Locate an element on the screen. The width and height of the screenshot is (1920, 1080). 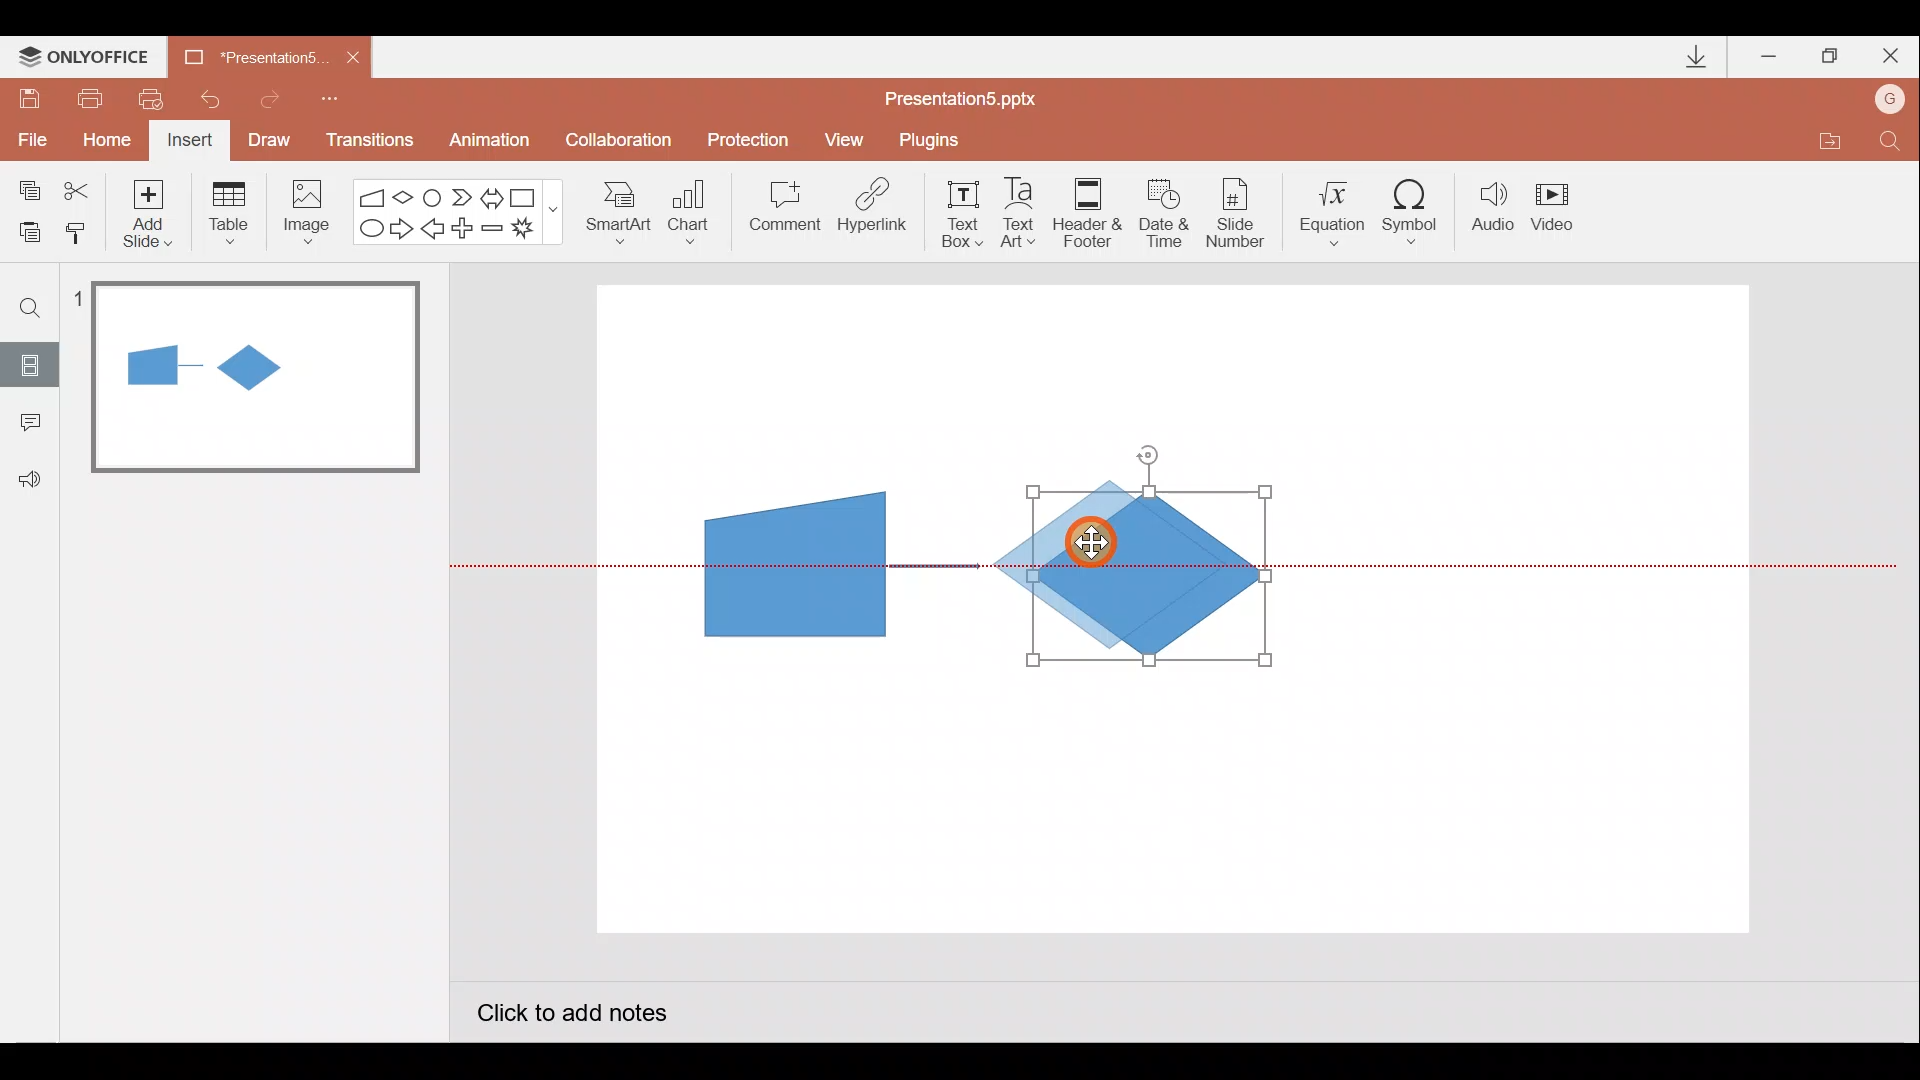
Header & footer is located at coordinates (1086, 211).